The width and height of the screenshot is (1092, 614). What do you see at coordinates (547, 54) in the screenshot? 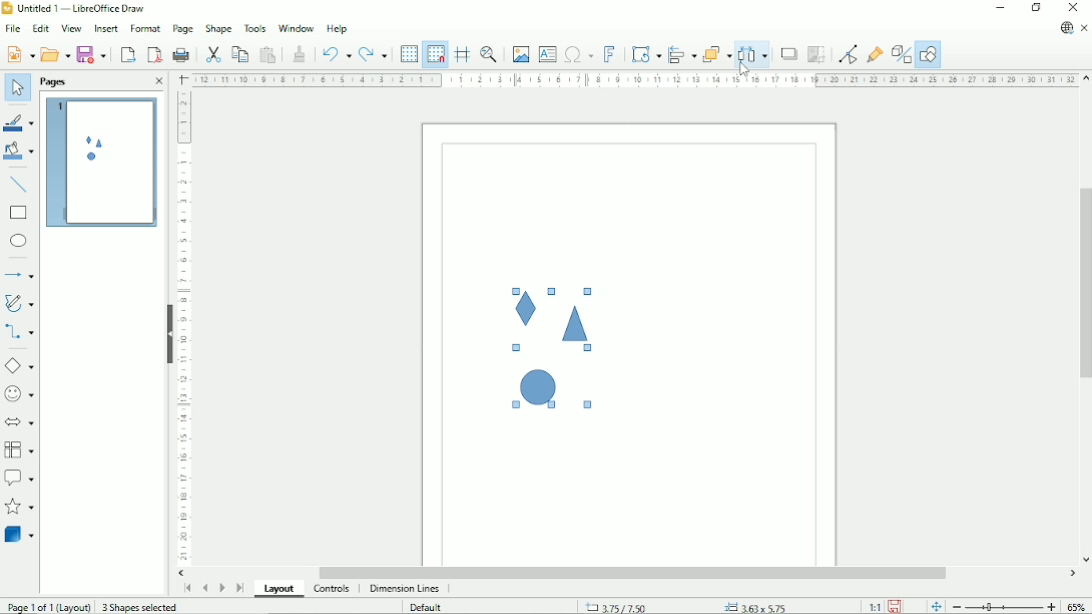
I see `Insert text box` at bounding box center [547, 54].